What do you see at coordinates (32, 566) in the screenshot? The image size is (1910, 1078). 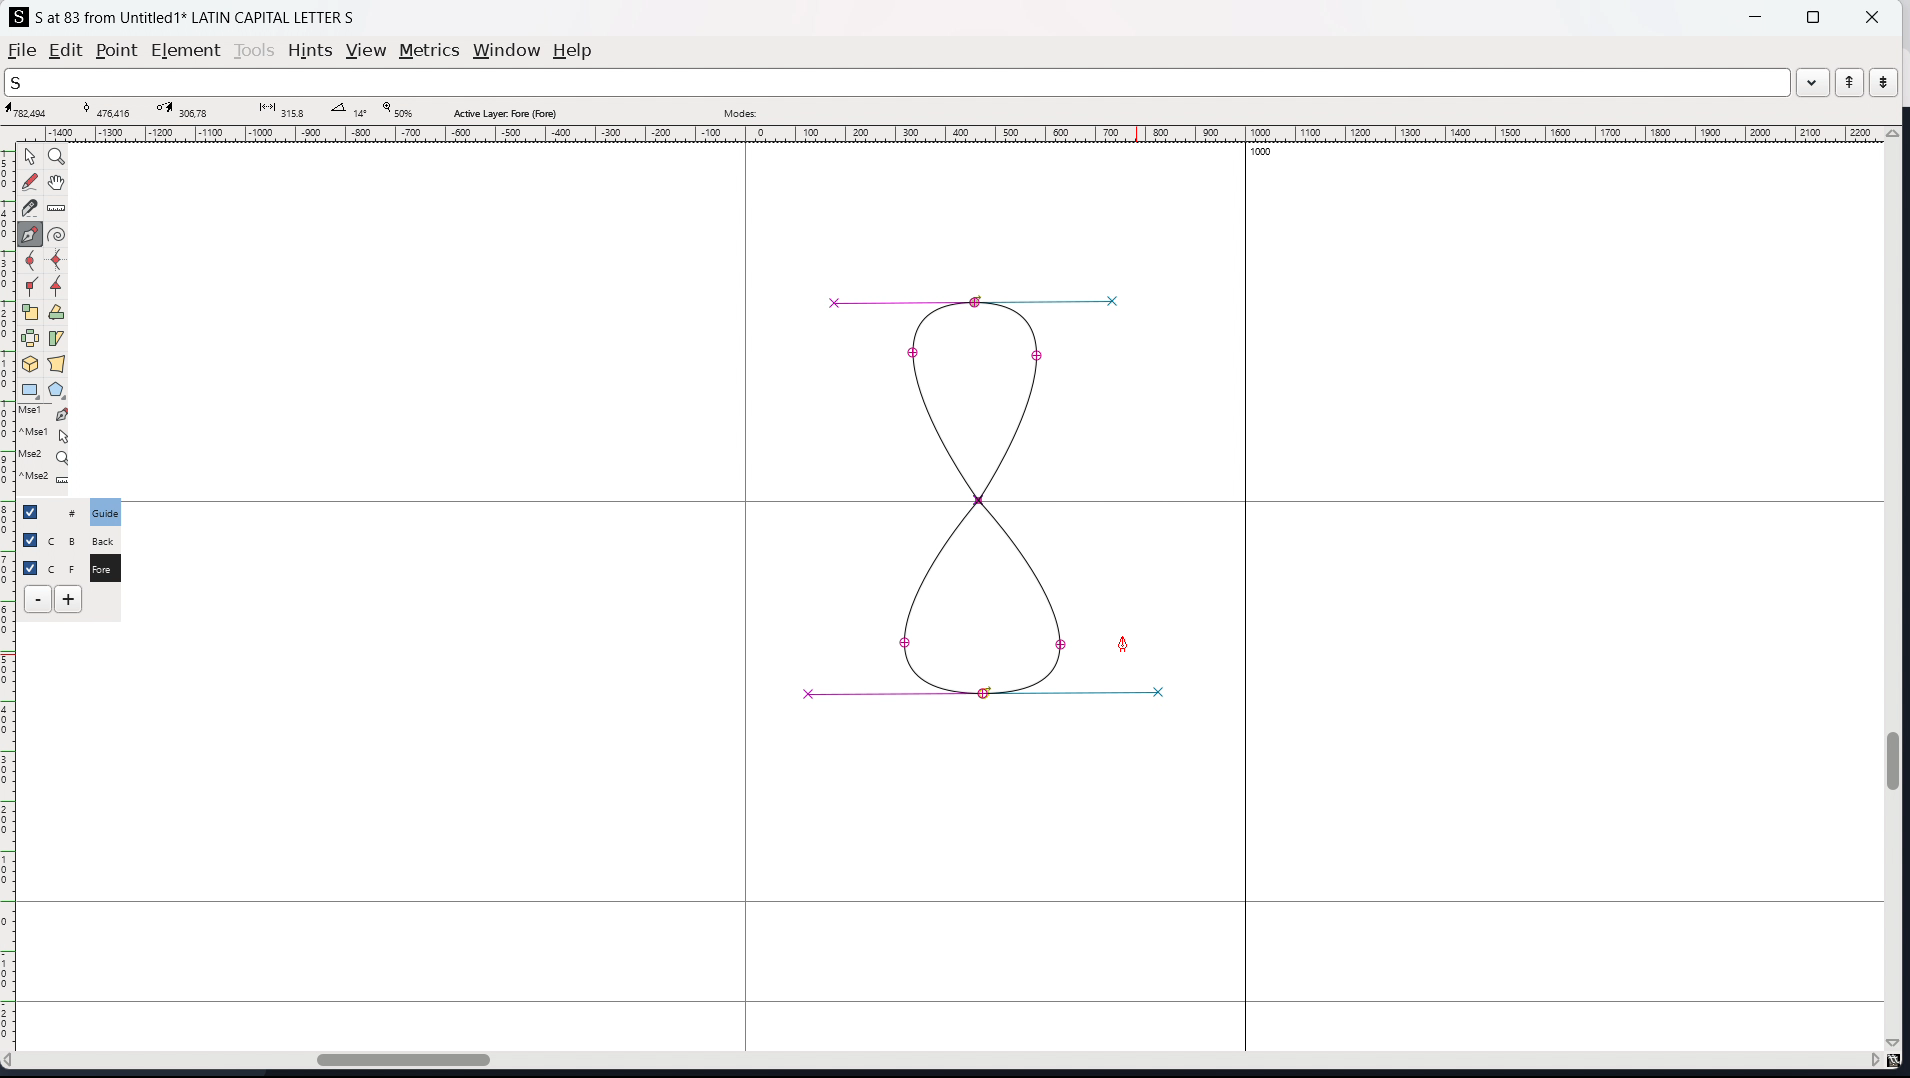 I see `selection toggle` at bounding box center [32, 566].